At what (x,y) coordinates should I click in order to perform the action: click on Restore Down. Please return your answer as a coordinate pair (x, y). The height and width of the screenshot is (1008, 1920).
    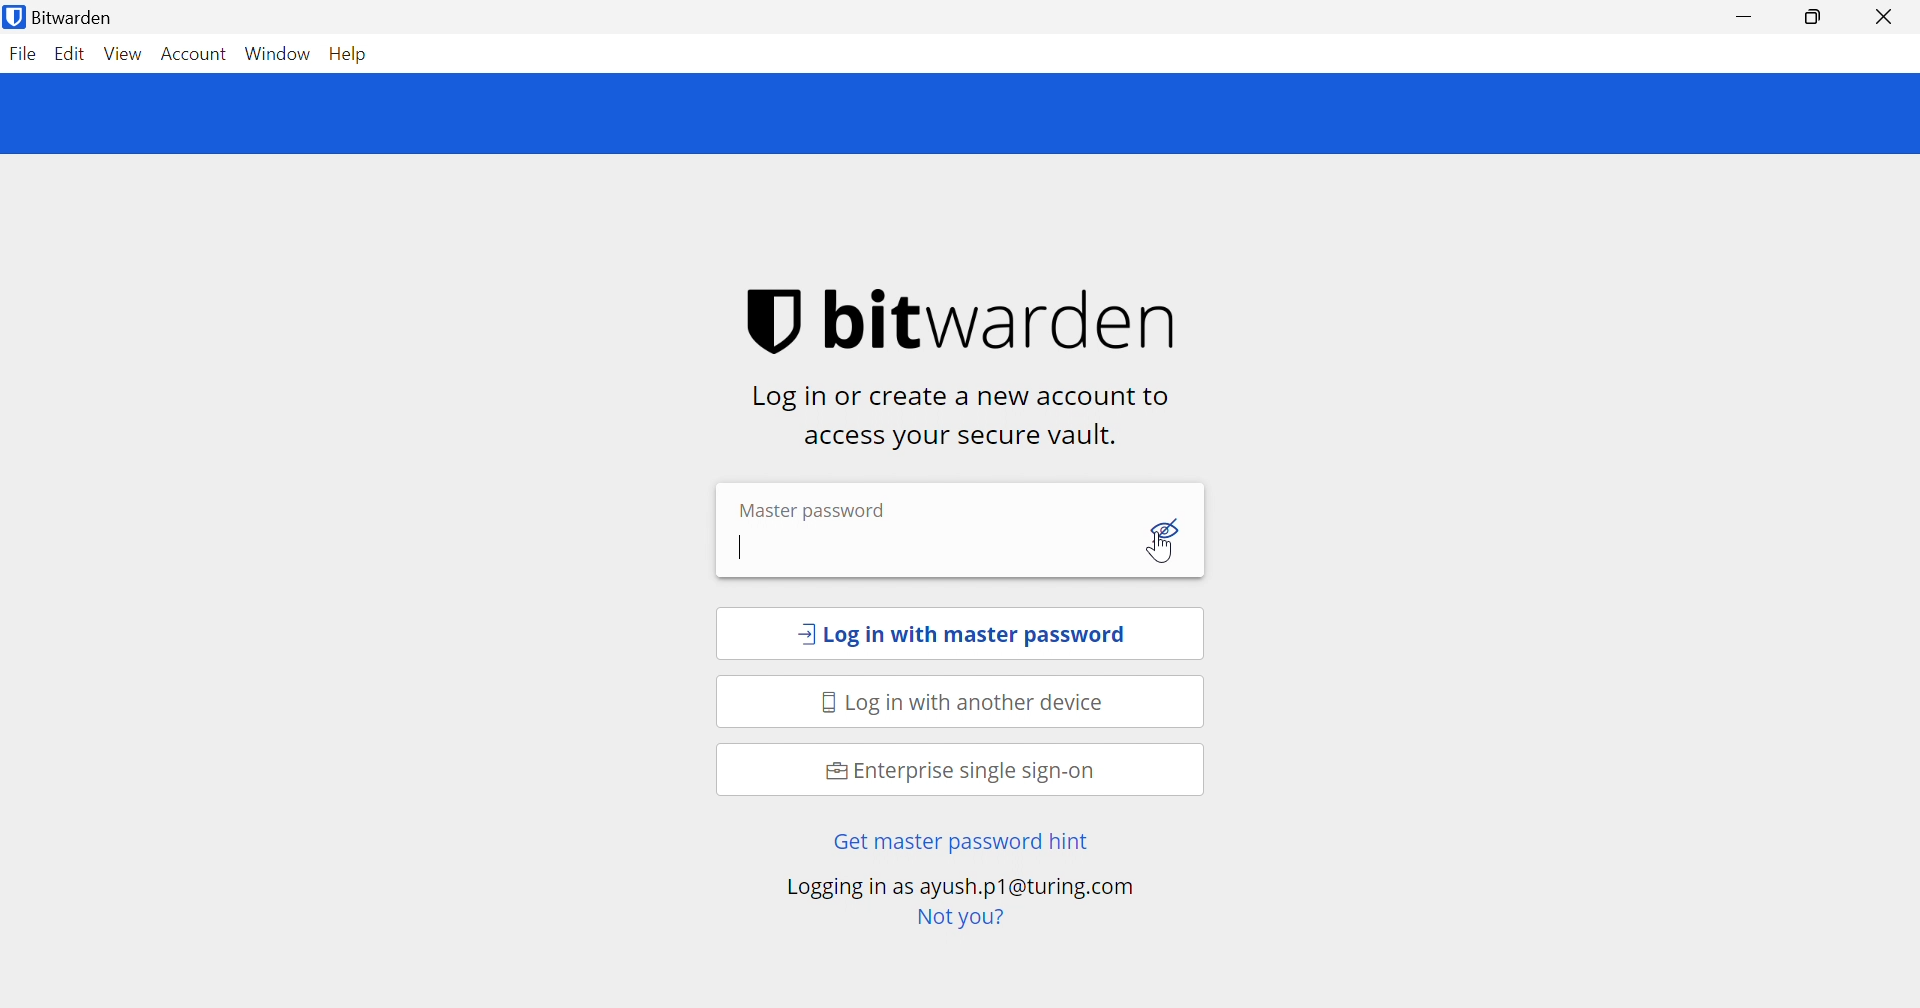
    Looking at the image, I should click on (1811, 17).